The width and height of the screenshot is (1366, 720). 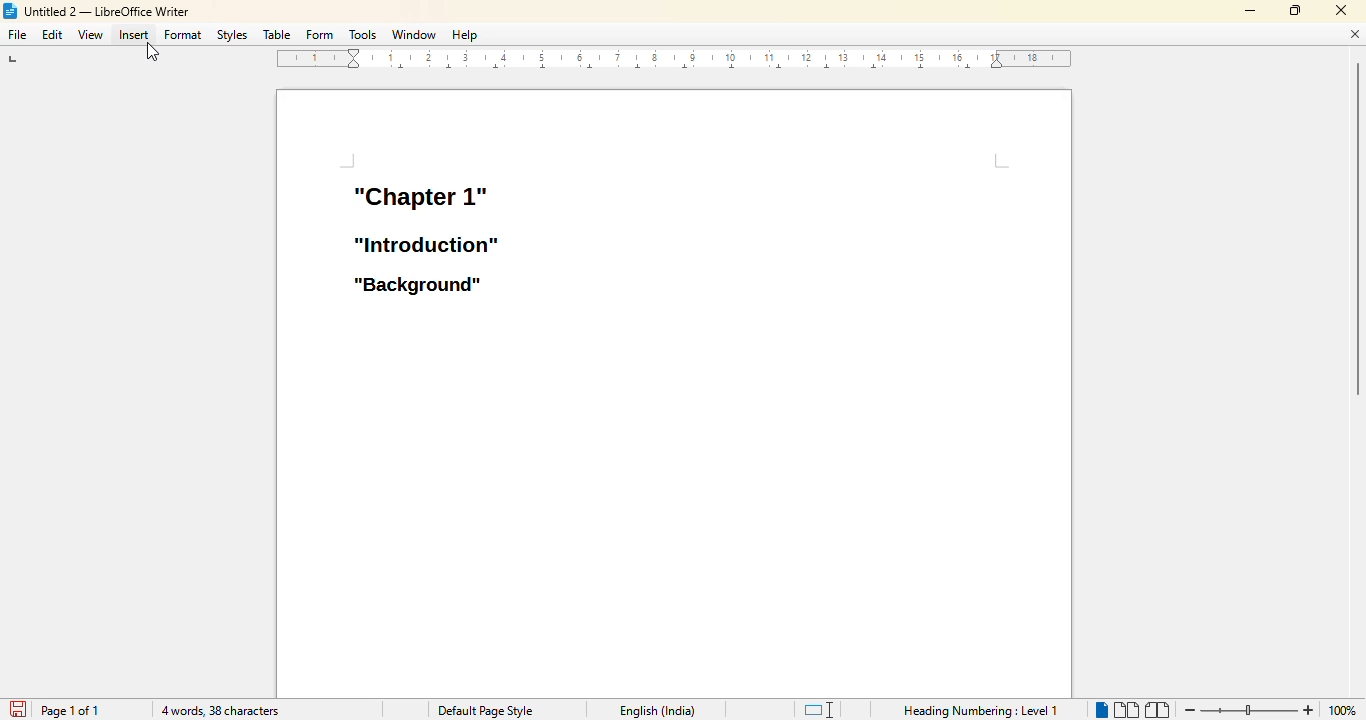 What do you see at coordinates (1294, 10) in the screenshot?
I see `maximize` at bounding box center [1294, 10].